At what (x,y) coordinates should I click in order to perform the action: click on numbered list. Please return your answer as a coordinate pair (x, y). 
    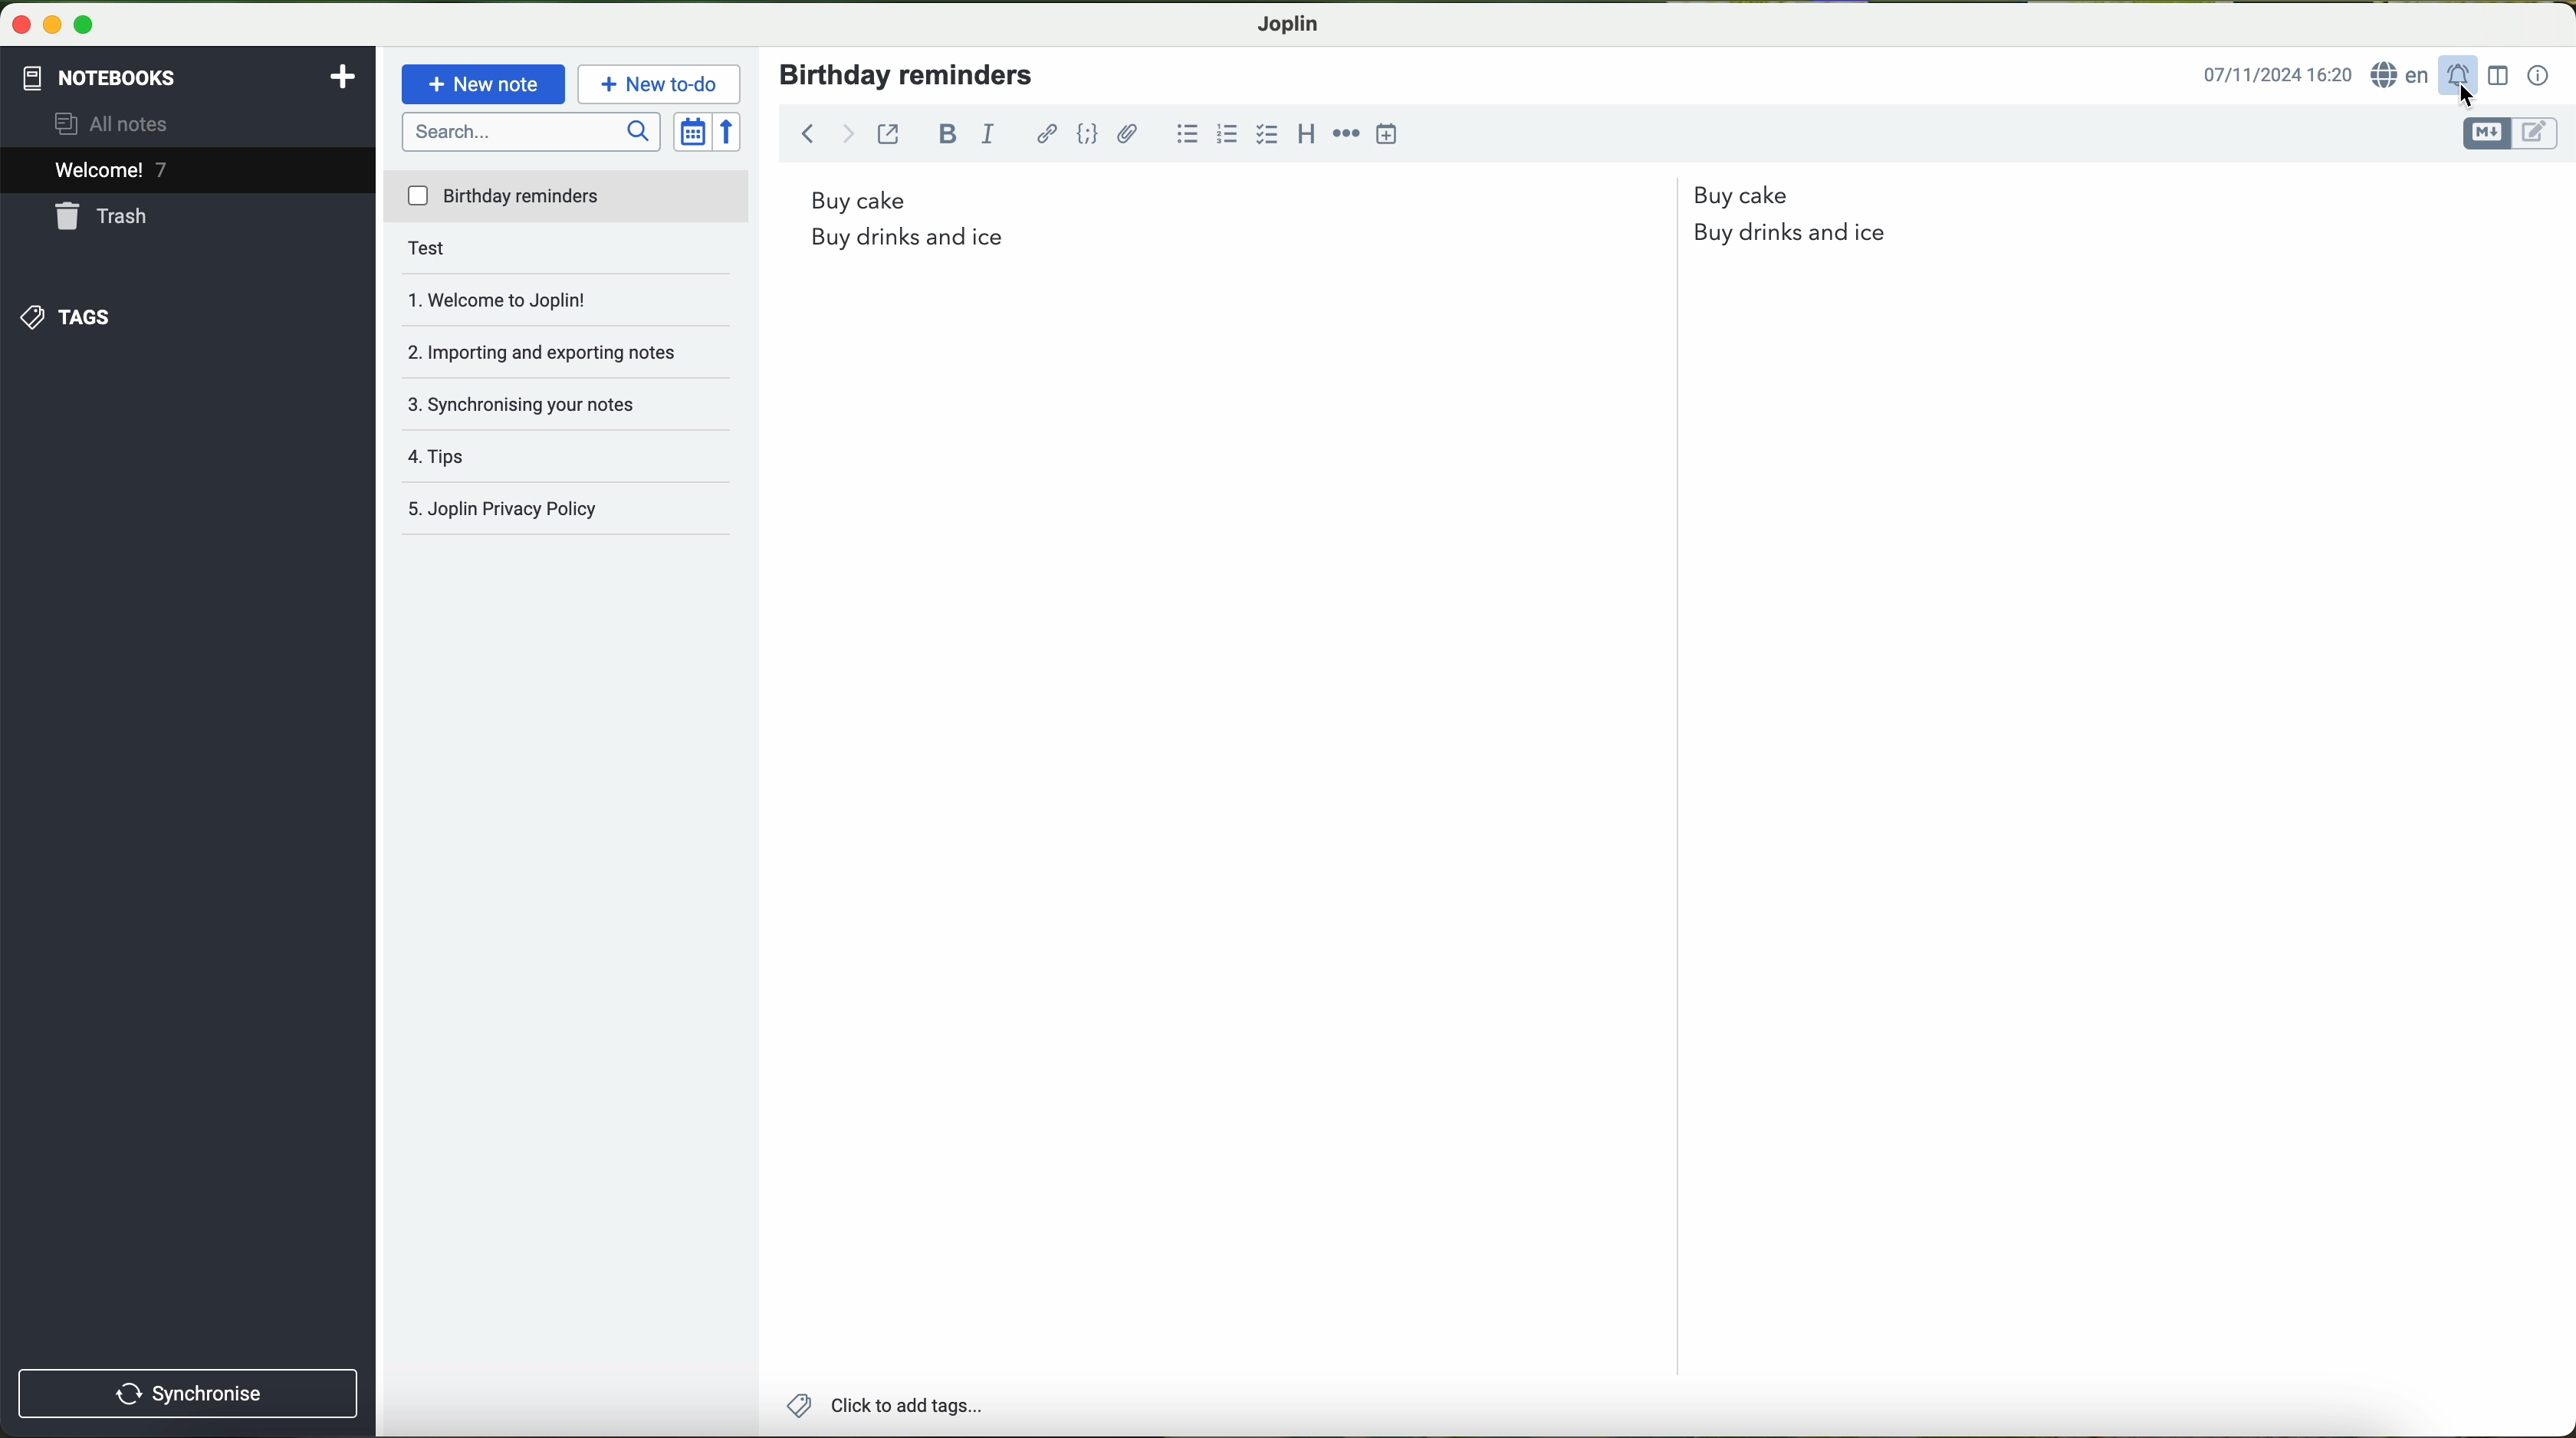
    Looking at the image, I should click on (1225, 133).